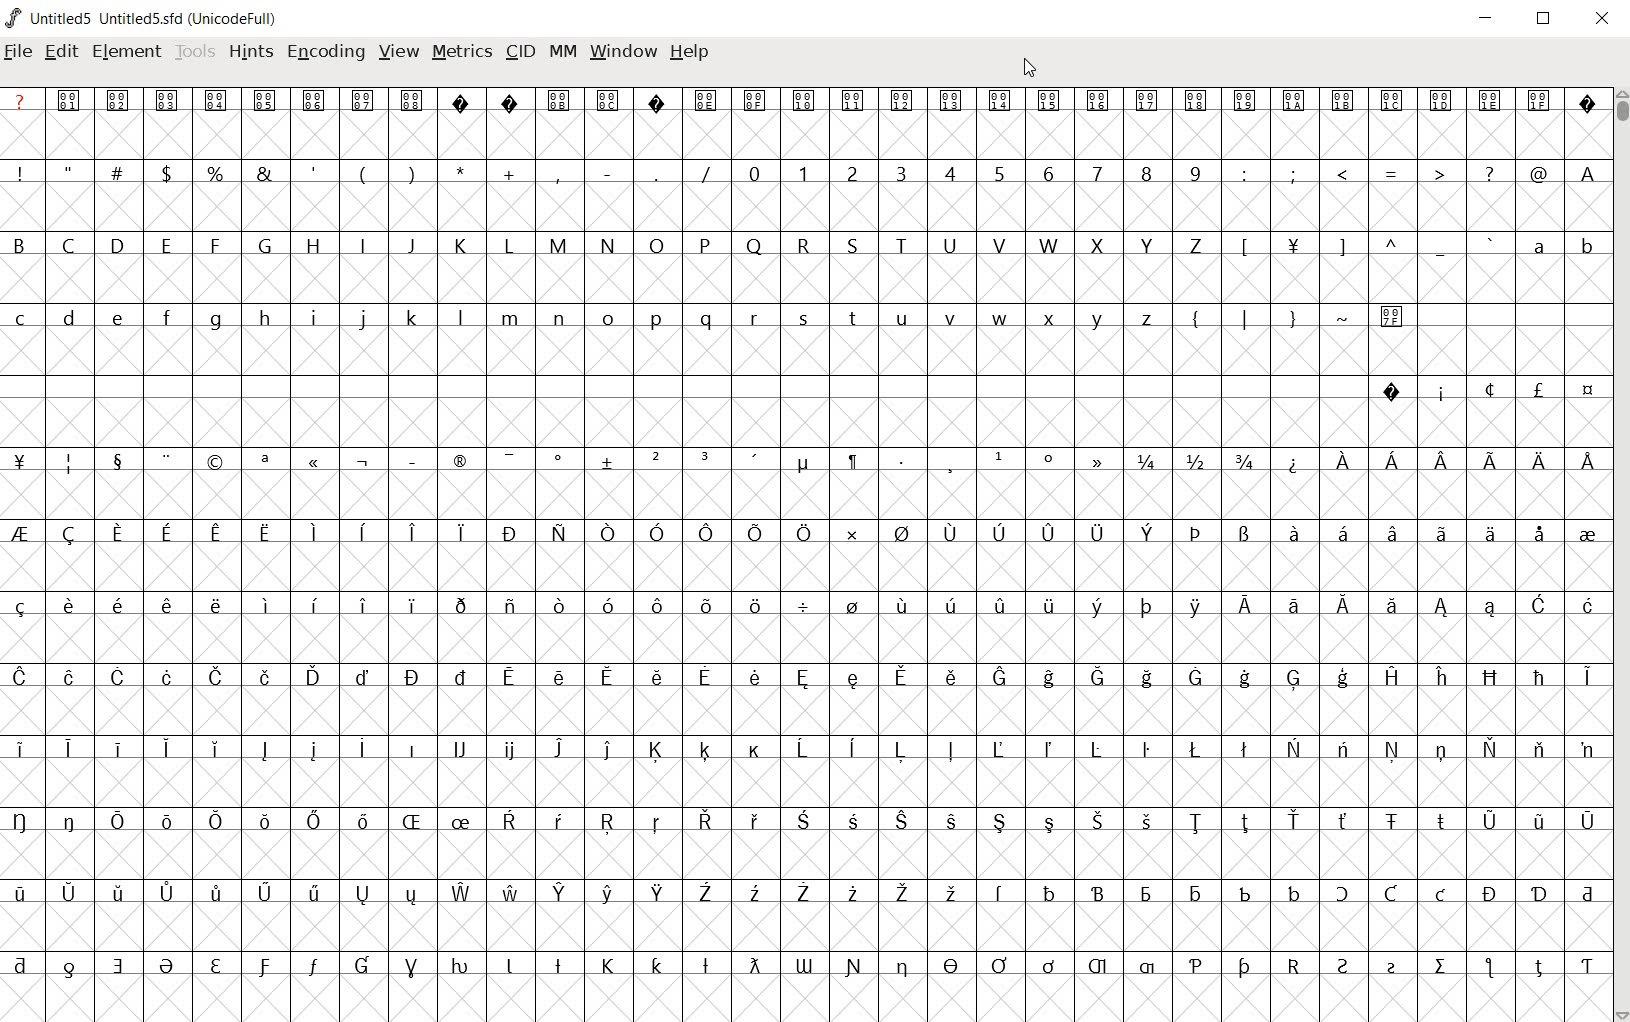 This screenshot has width=1630, height=1022. Describe the element at coordinates (165, 819) in the screenshot. I see `Symbol` at that location.